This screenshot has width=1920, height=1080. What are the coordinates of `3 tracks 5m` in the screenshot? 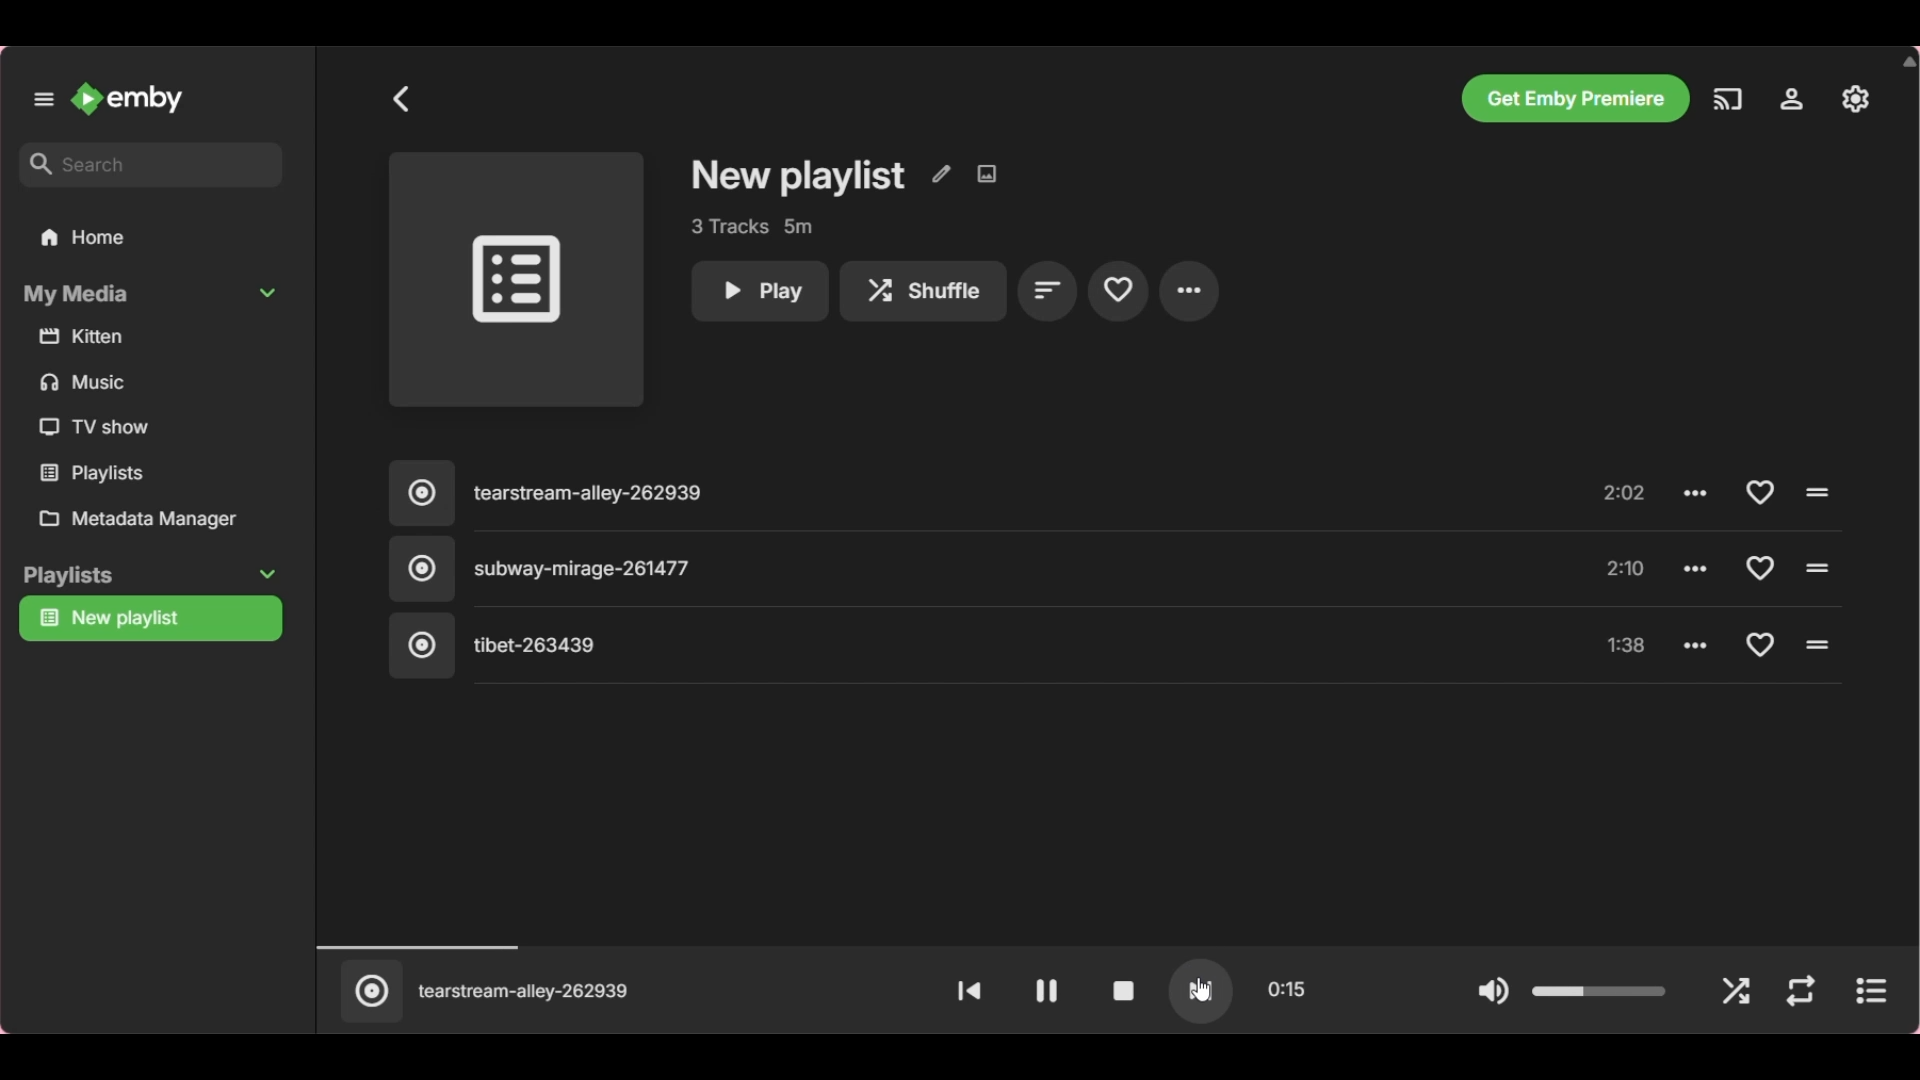 It's located at (751, 226).